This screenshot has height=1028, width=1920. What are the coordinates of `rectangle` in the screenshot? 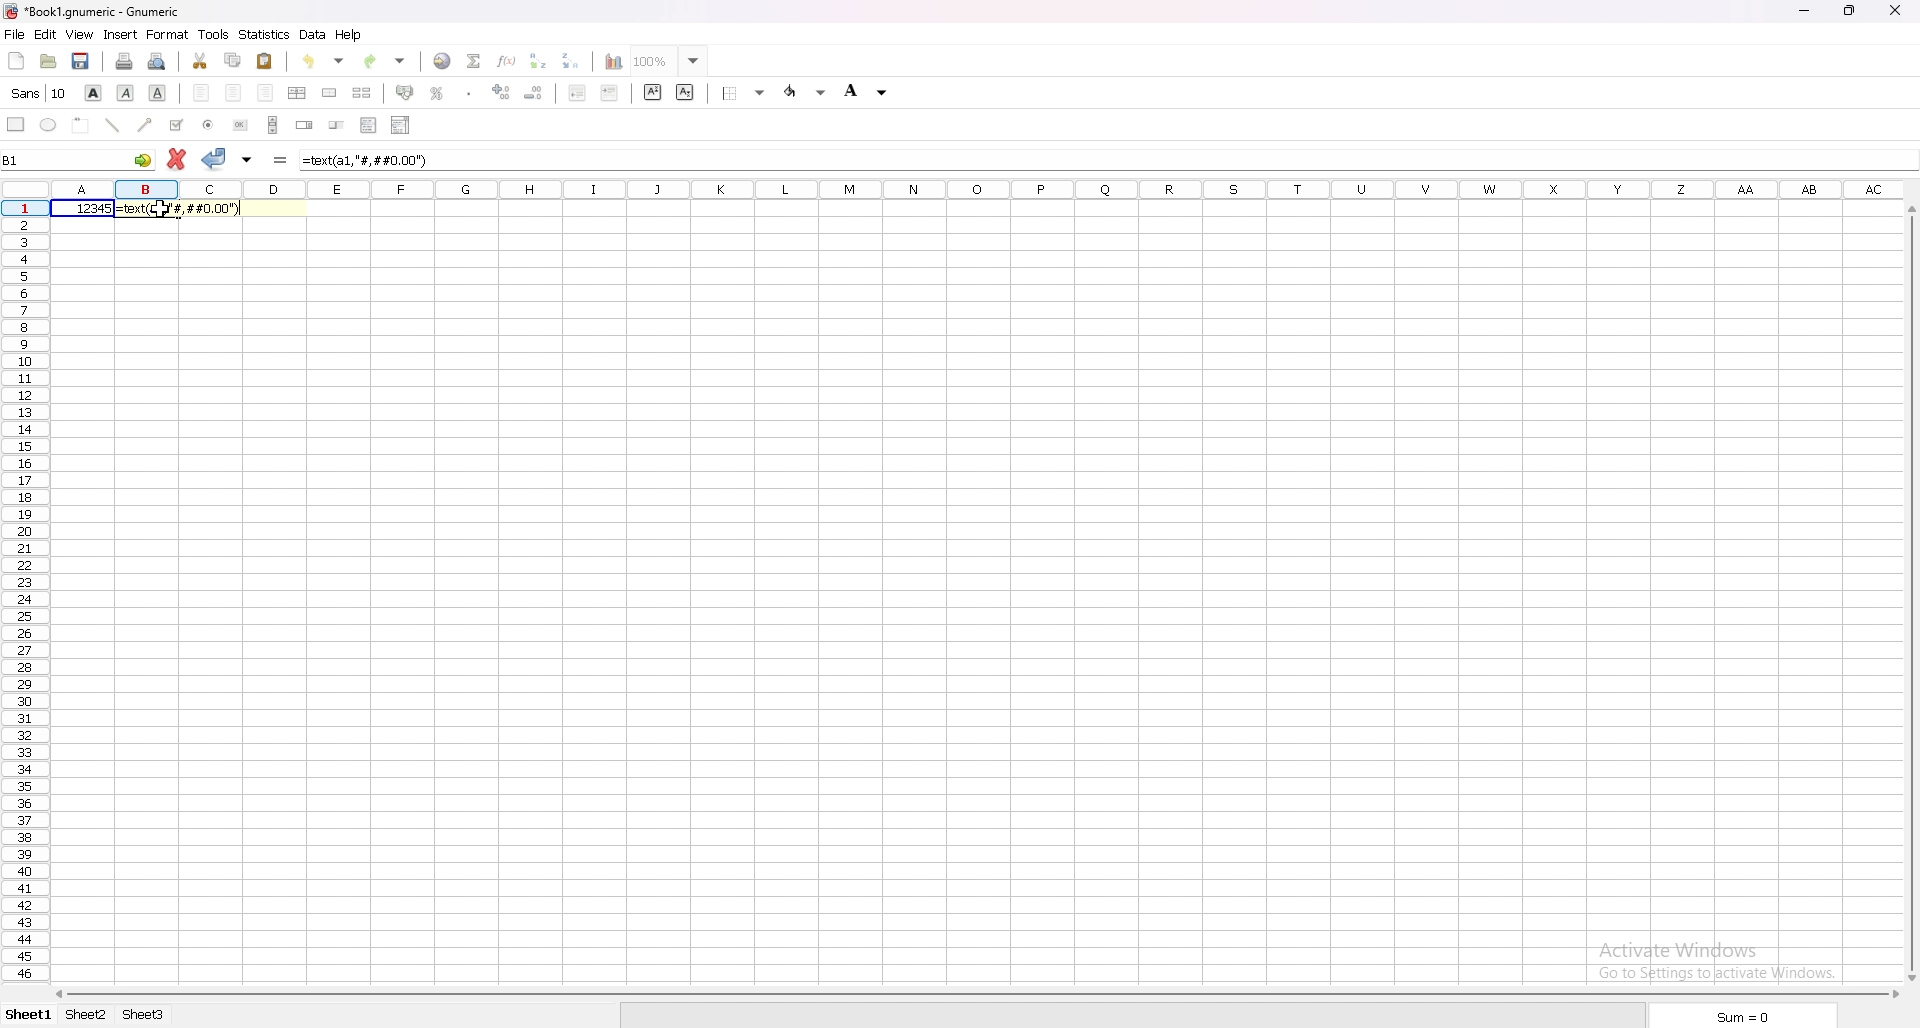 It's located at (16, 124).